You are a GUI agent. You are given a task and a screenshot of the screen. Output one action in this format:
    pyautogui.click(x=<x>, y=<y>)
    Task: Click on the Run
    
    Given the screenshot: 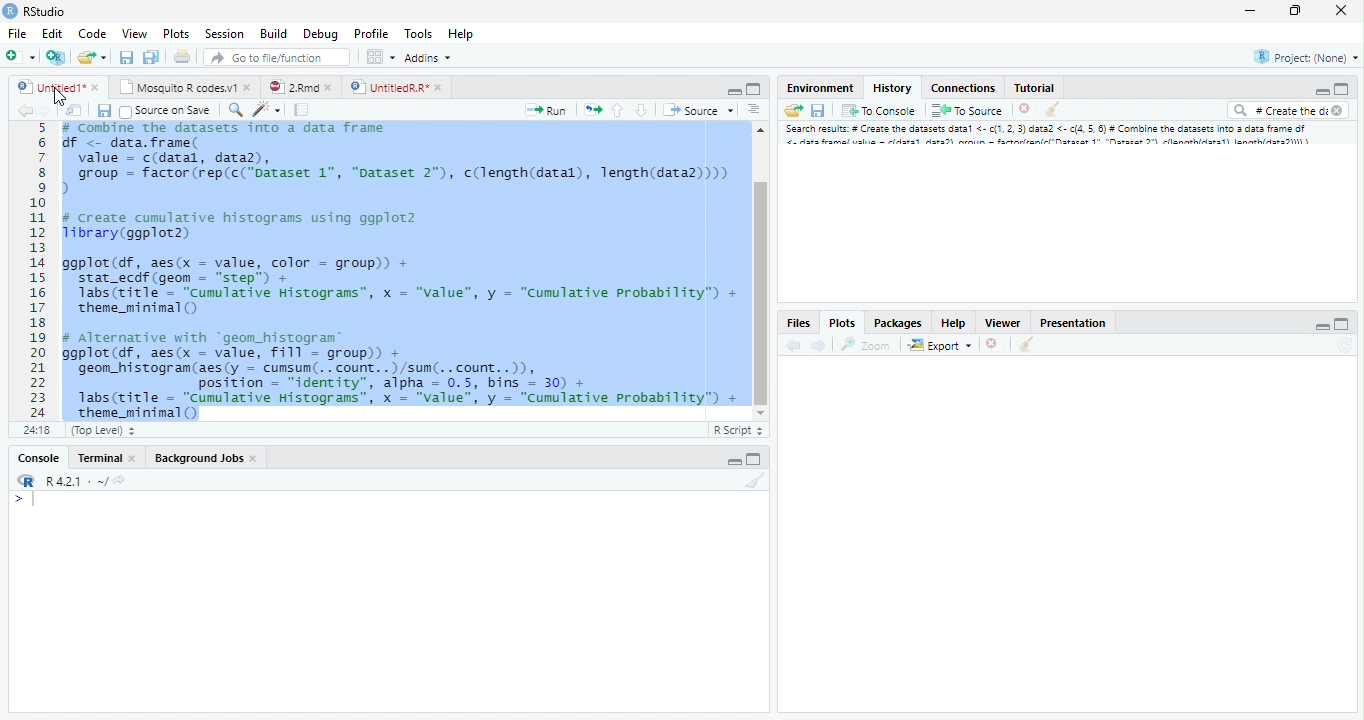 What is the action you would take?
    pyautogui.click(x=546, y=110)
    